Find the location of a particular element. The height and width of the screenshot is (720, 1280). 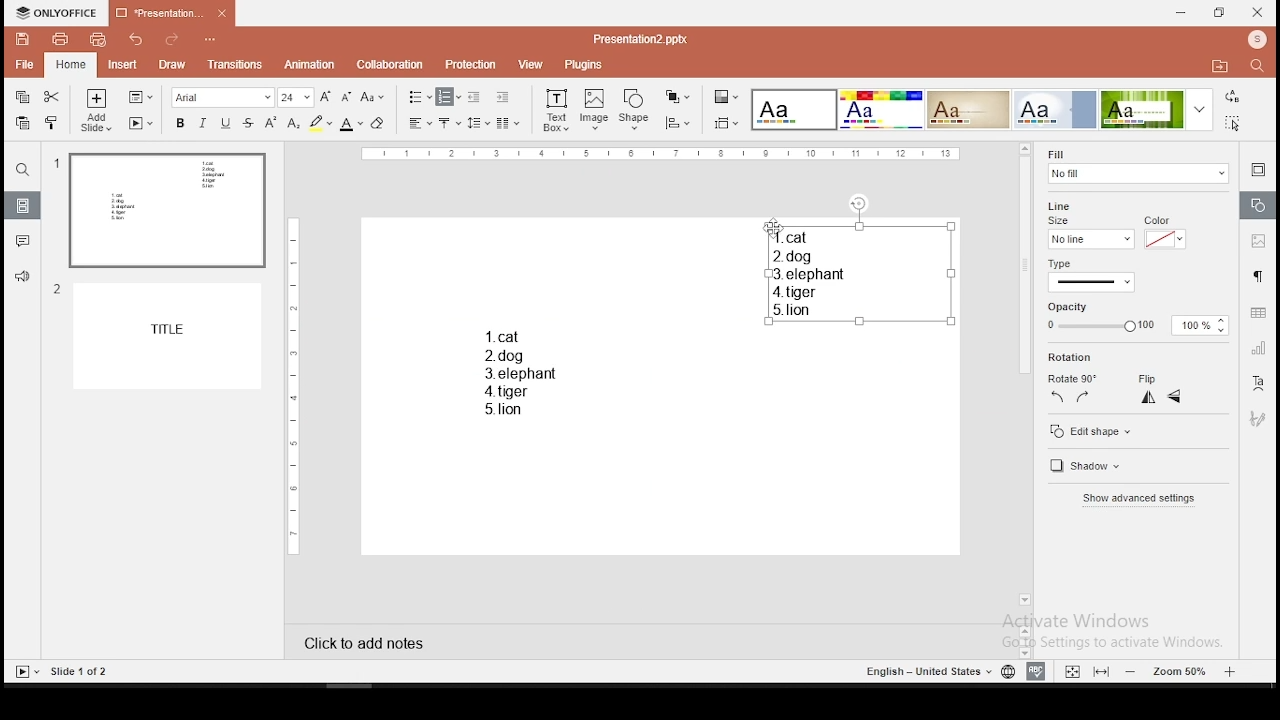

find is located at coordinates (21, 170).